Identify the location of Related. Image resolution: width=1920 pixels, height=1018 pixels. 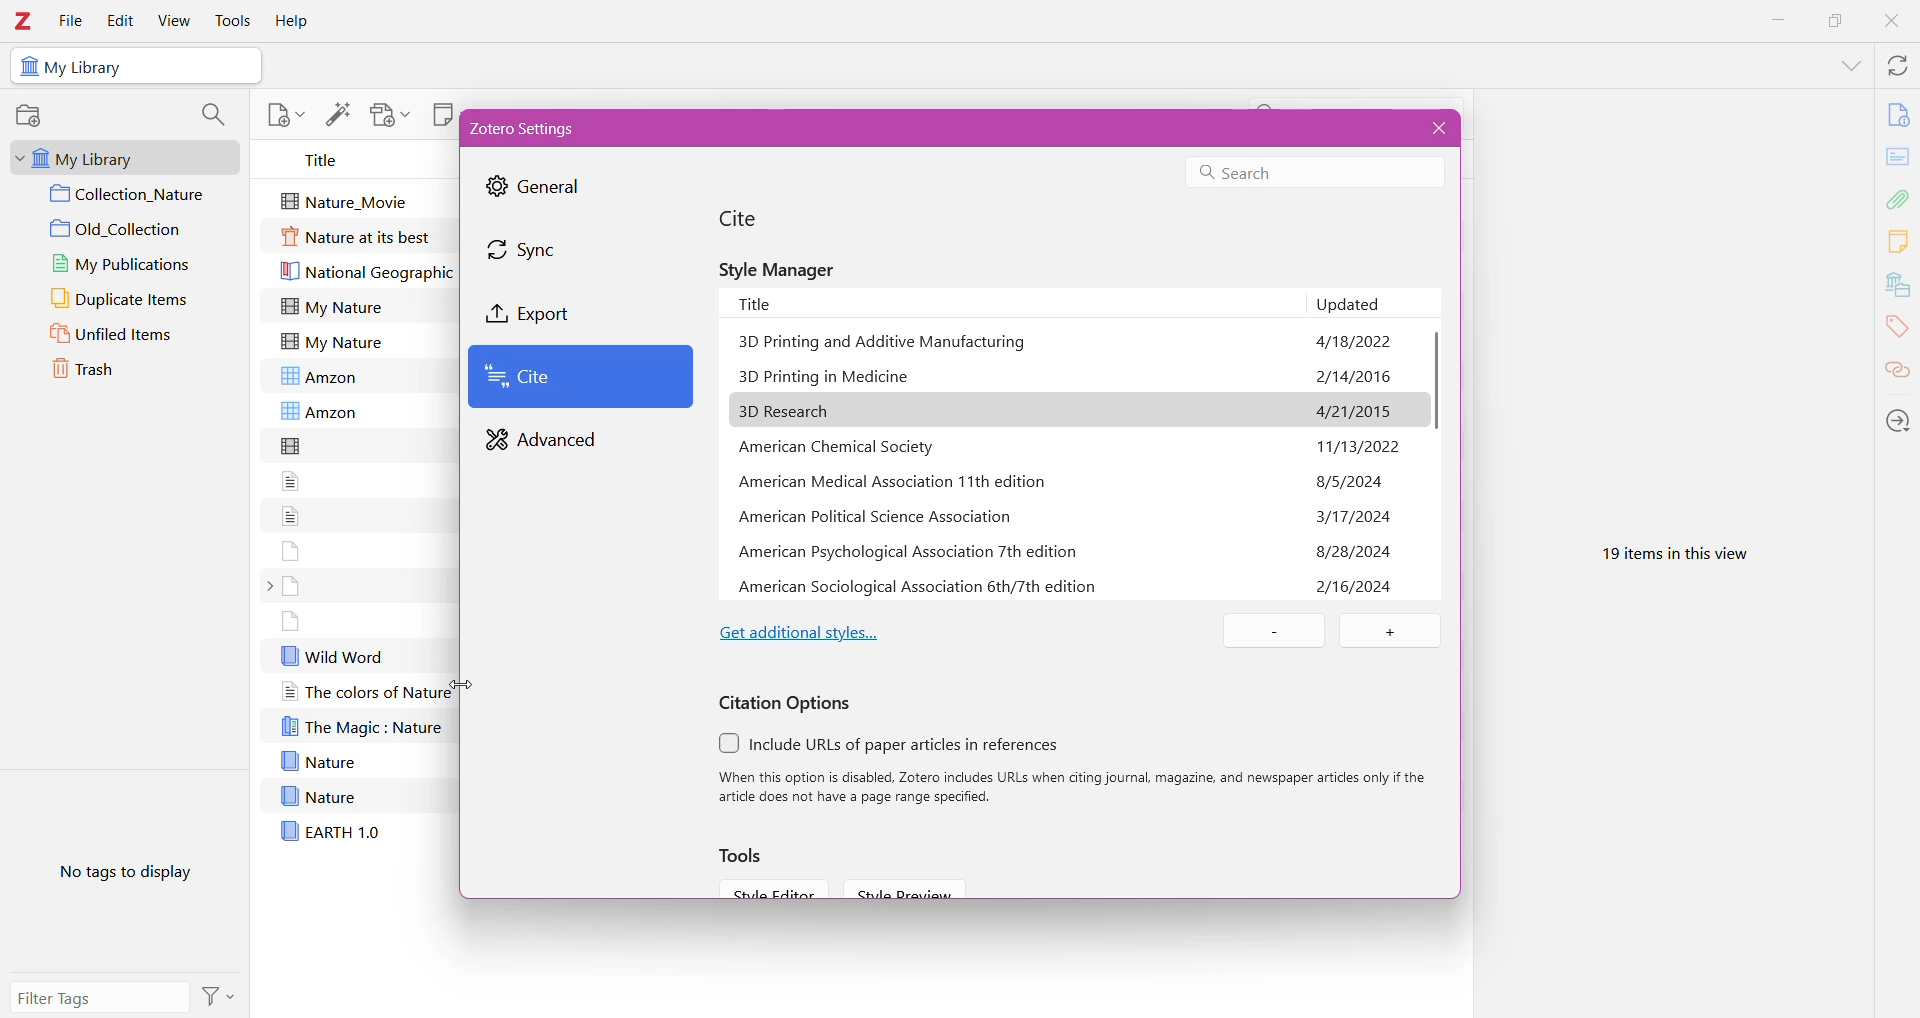
(1897, 372).